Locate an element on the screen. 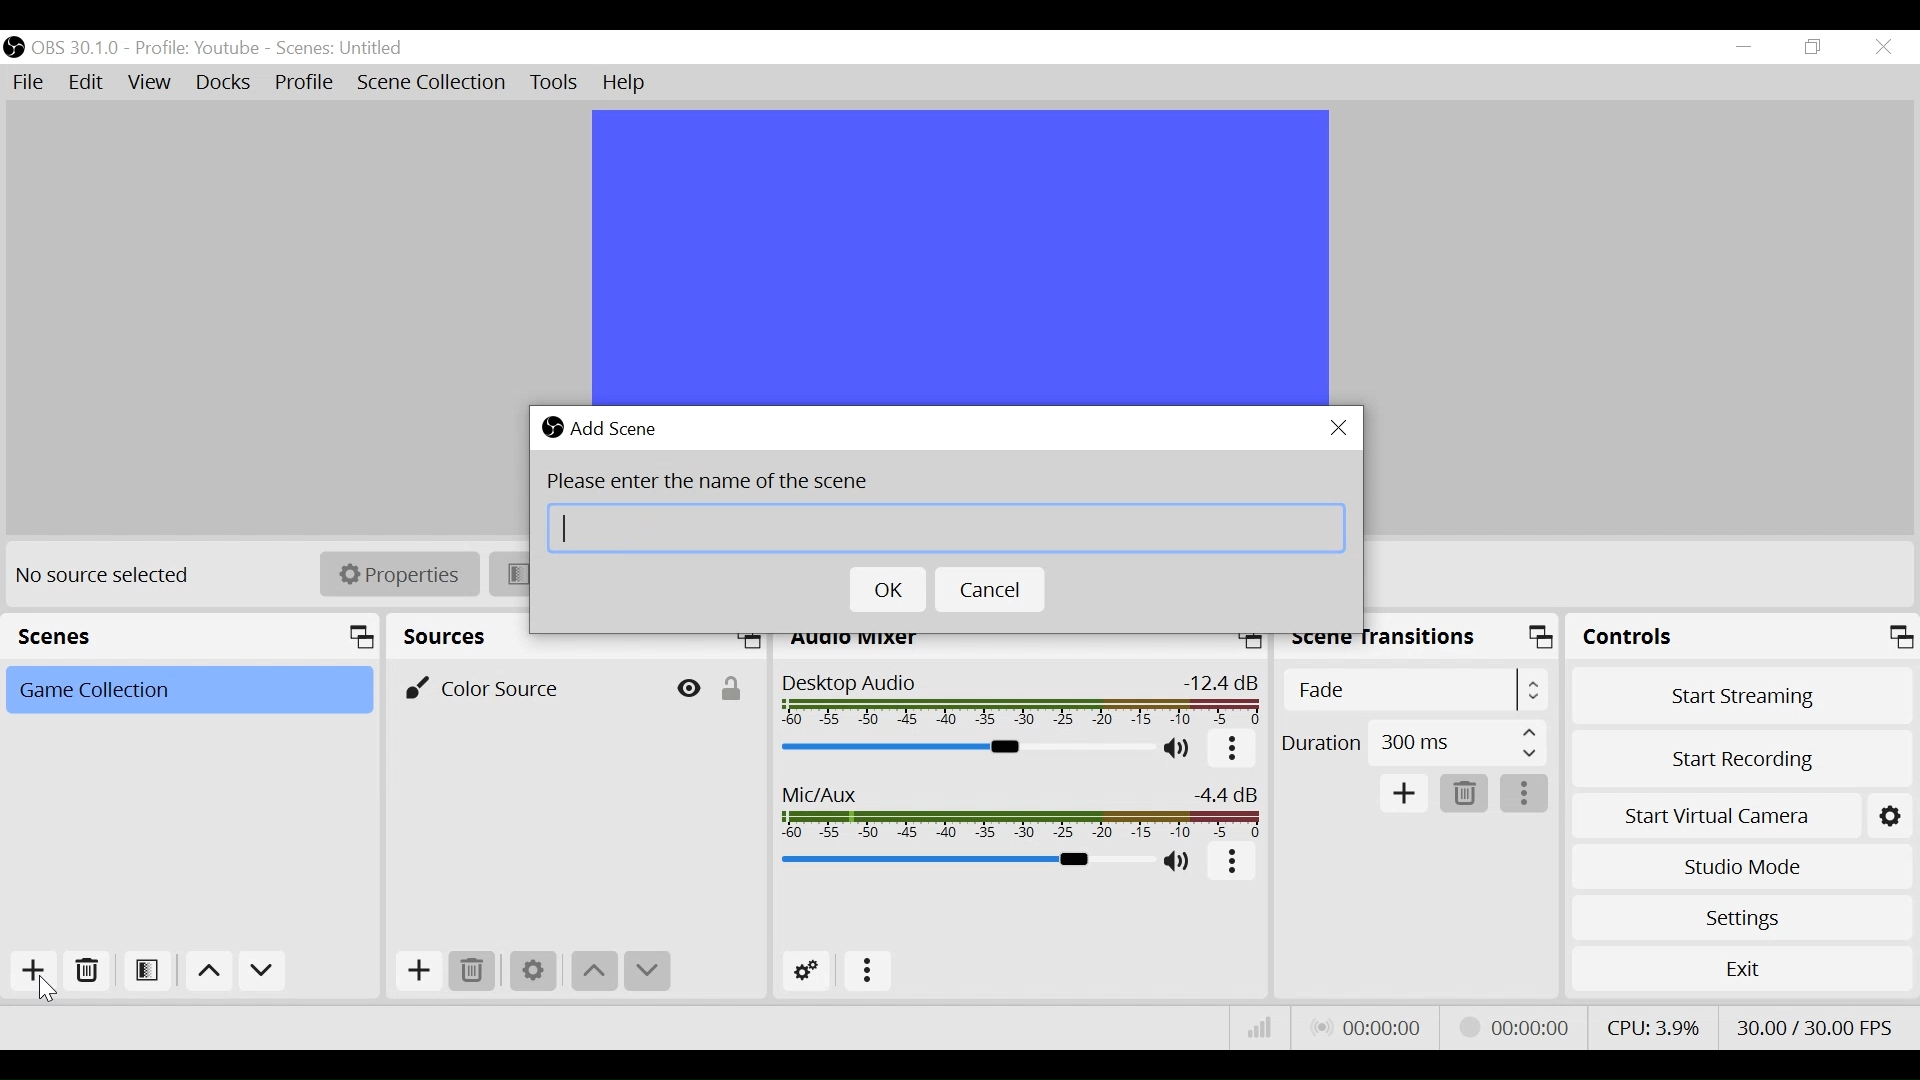 This screenshot has width=1920, height=1080. more options is located at coordinates (869, 971).